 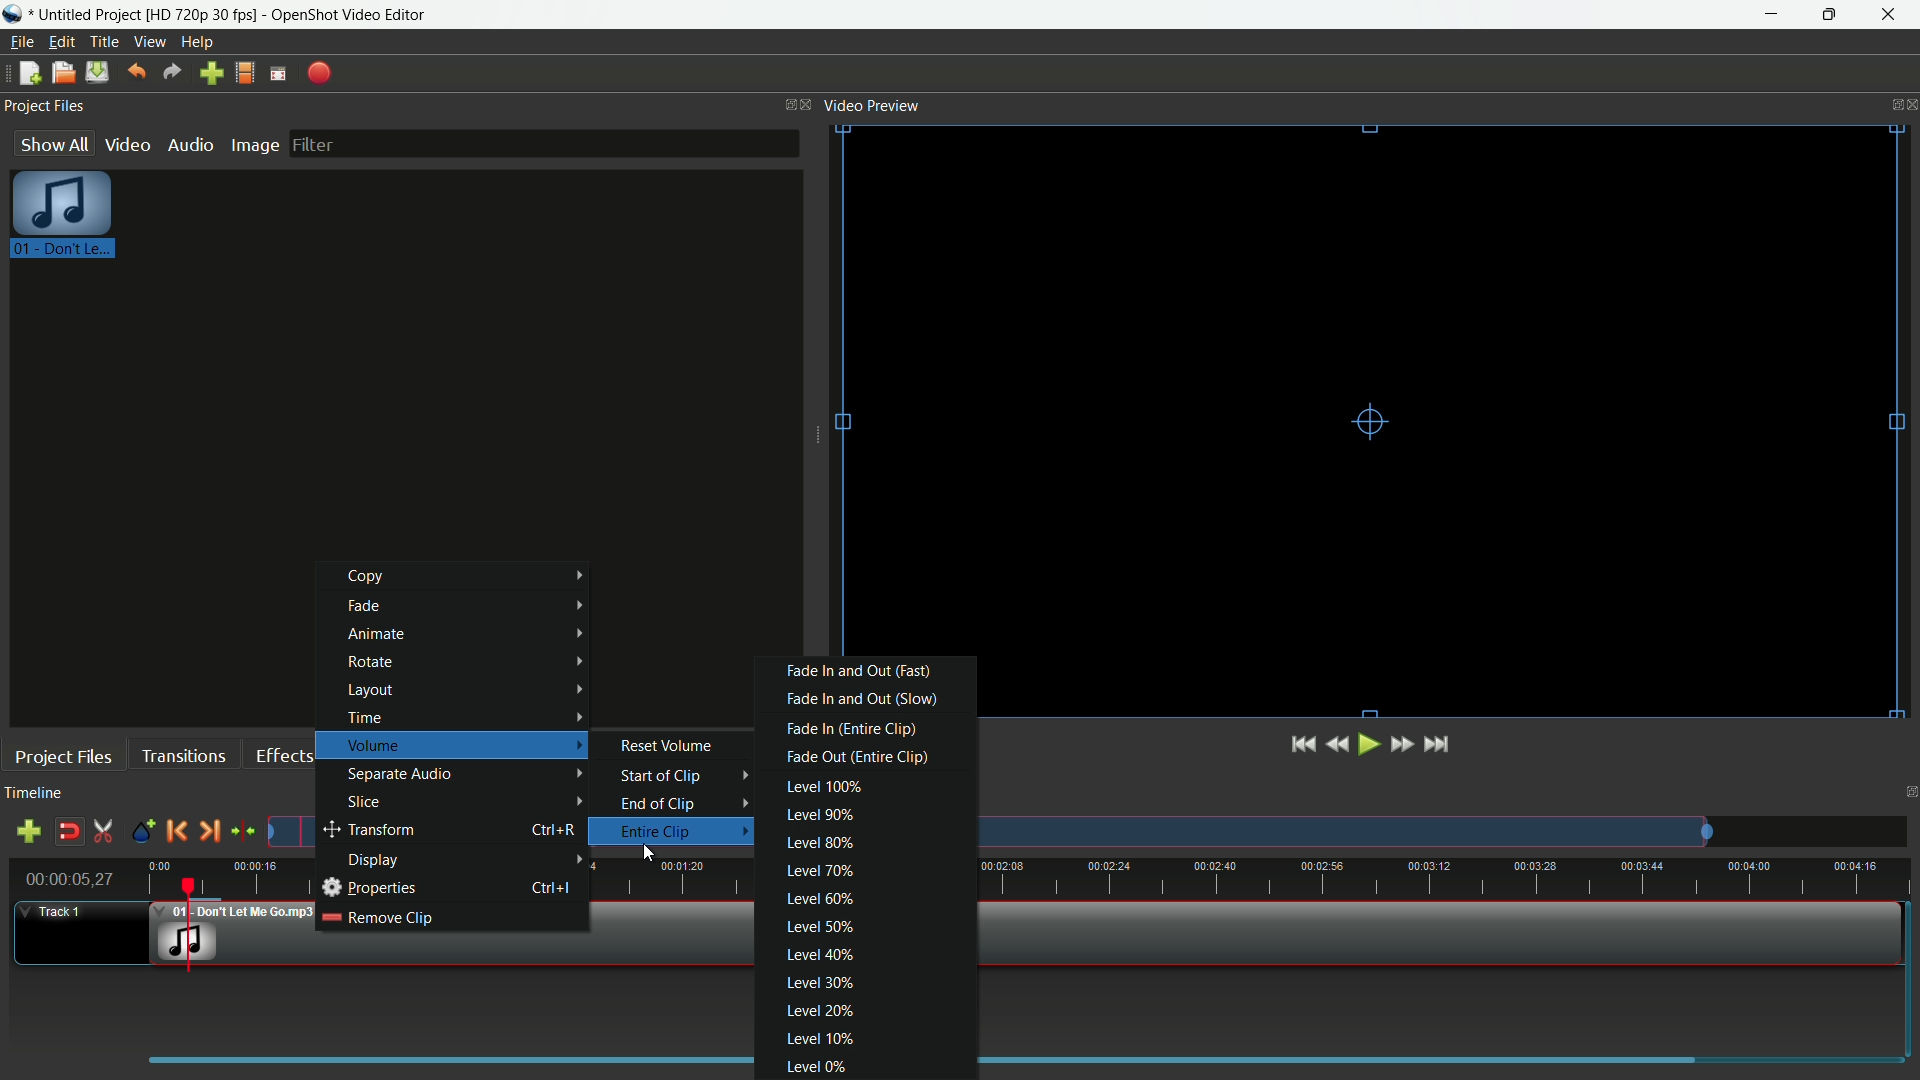 What do you see at coordinates (815, 844) in the screenshot?
I see `level 80%` at bounding box center [815, 844].